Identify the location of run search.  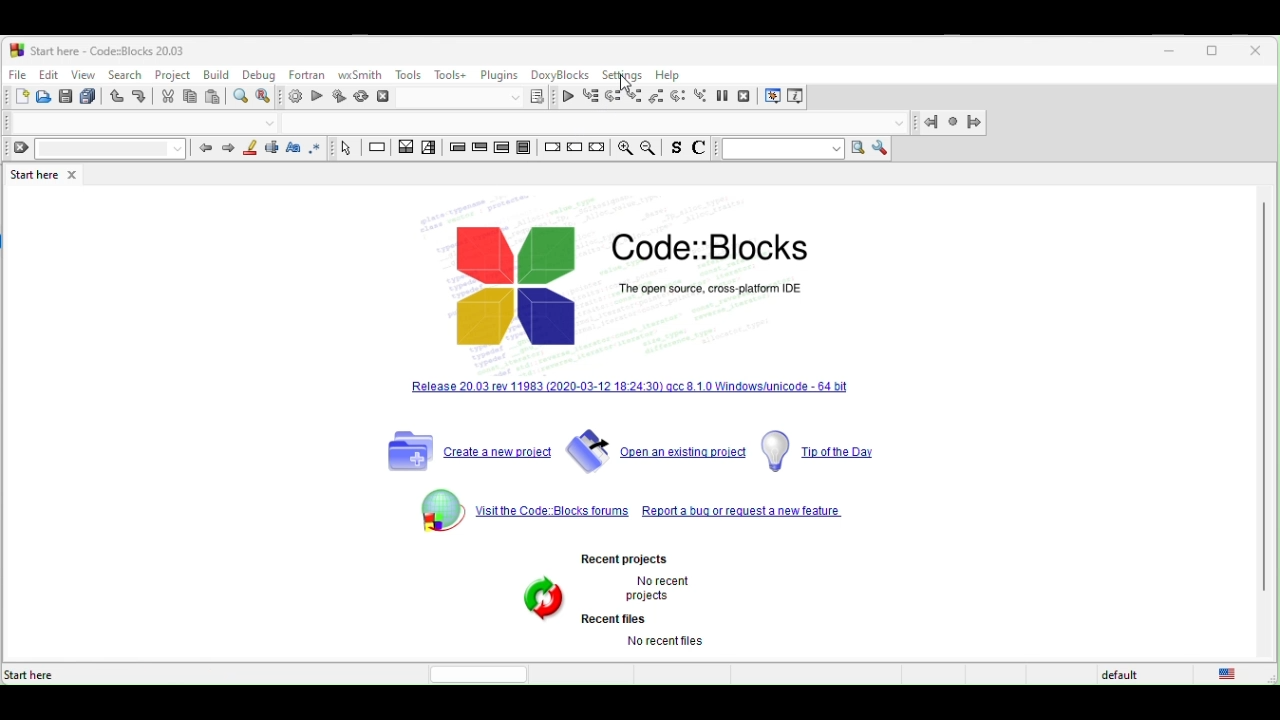
(858, 149).